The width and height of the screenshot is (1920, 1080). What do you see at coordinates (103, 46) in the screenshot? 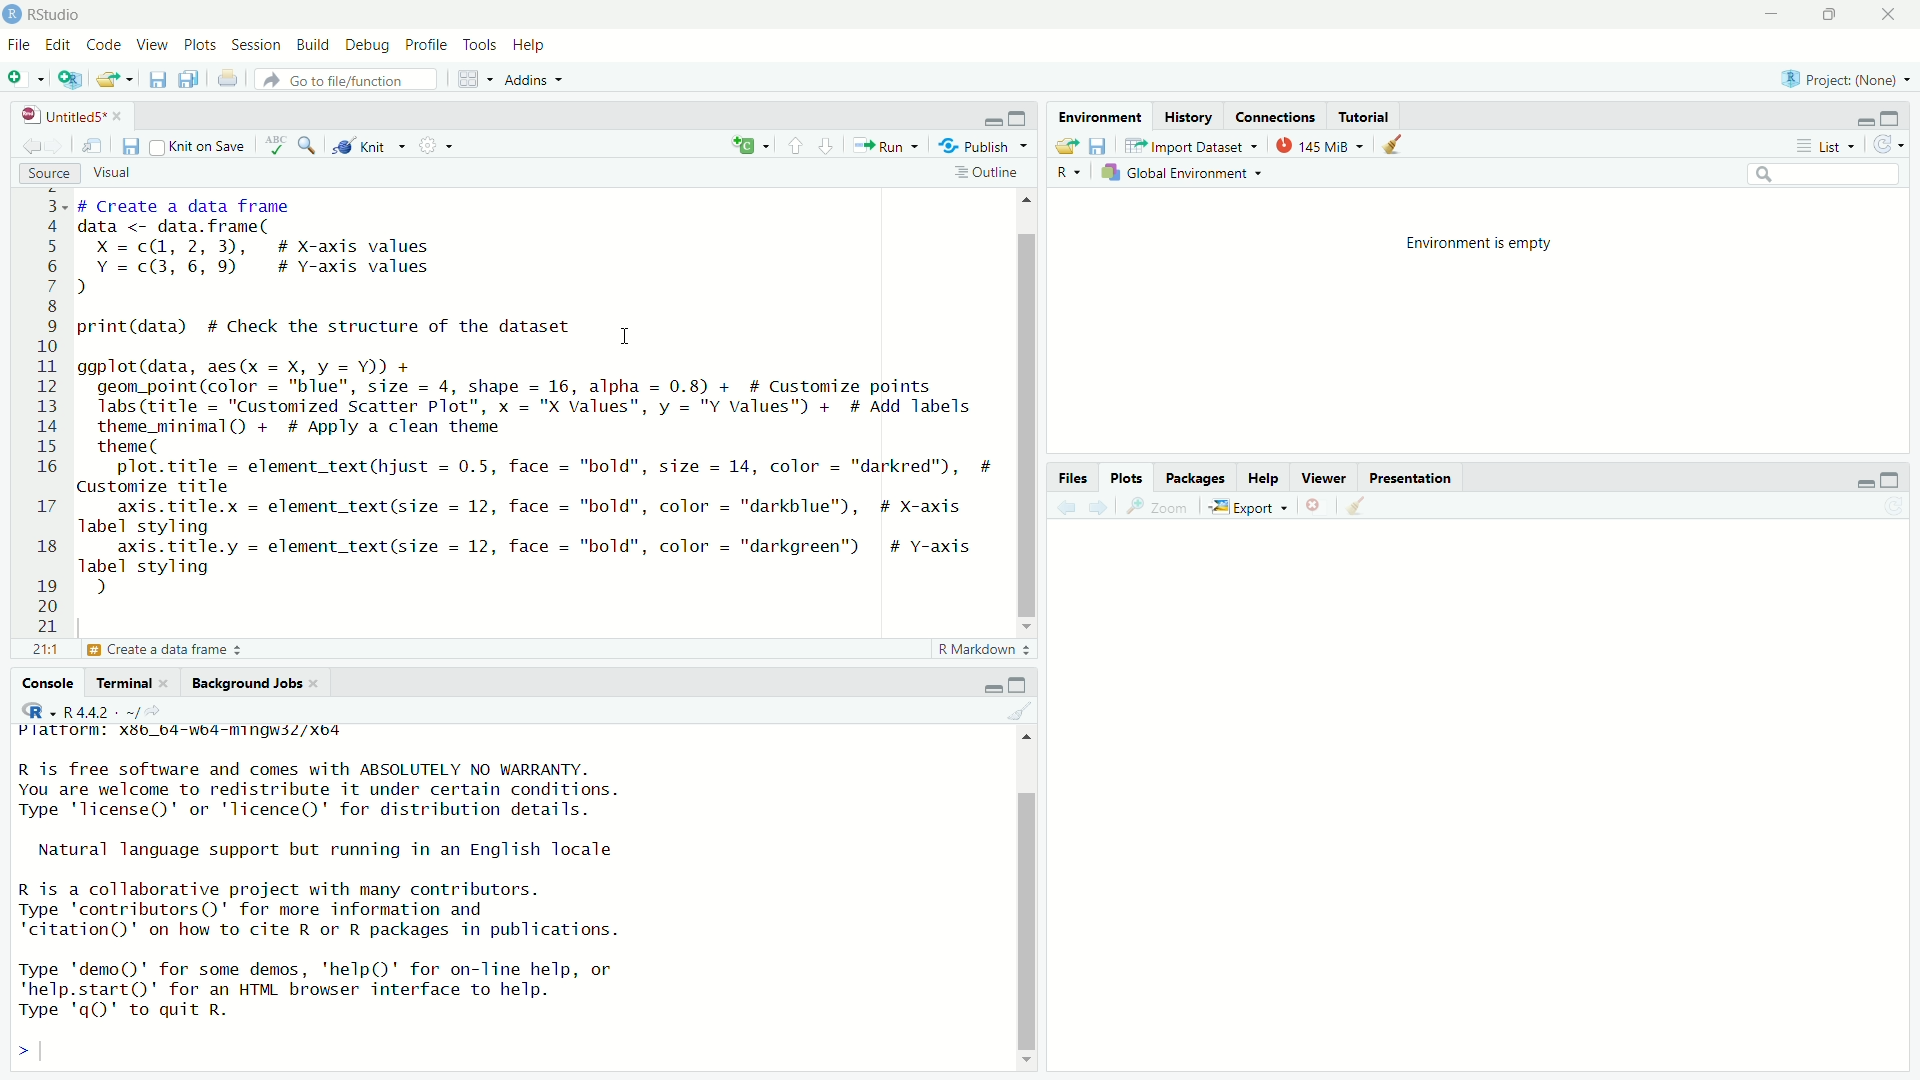
I see `Code` at bounding box center [103, 46].